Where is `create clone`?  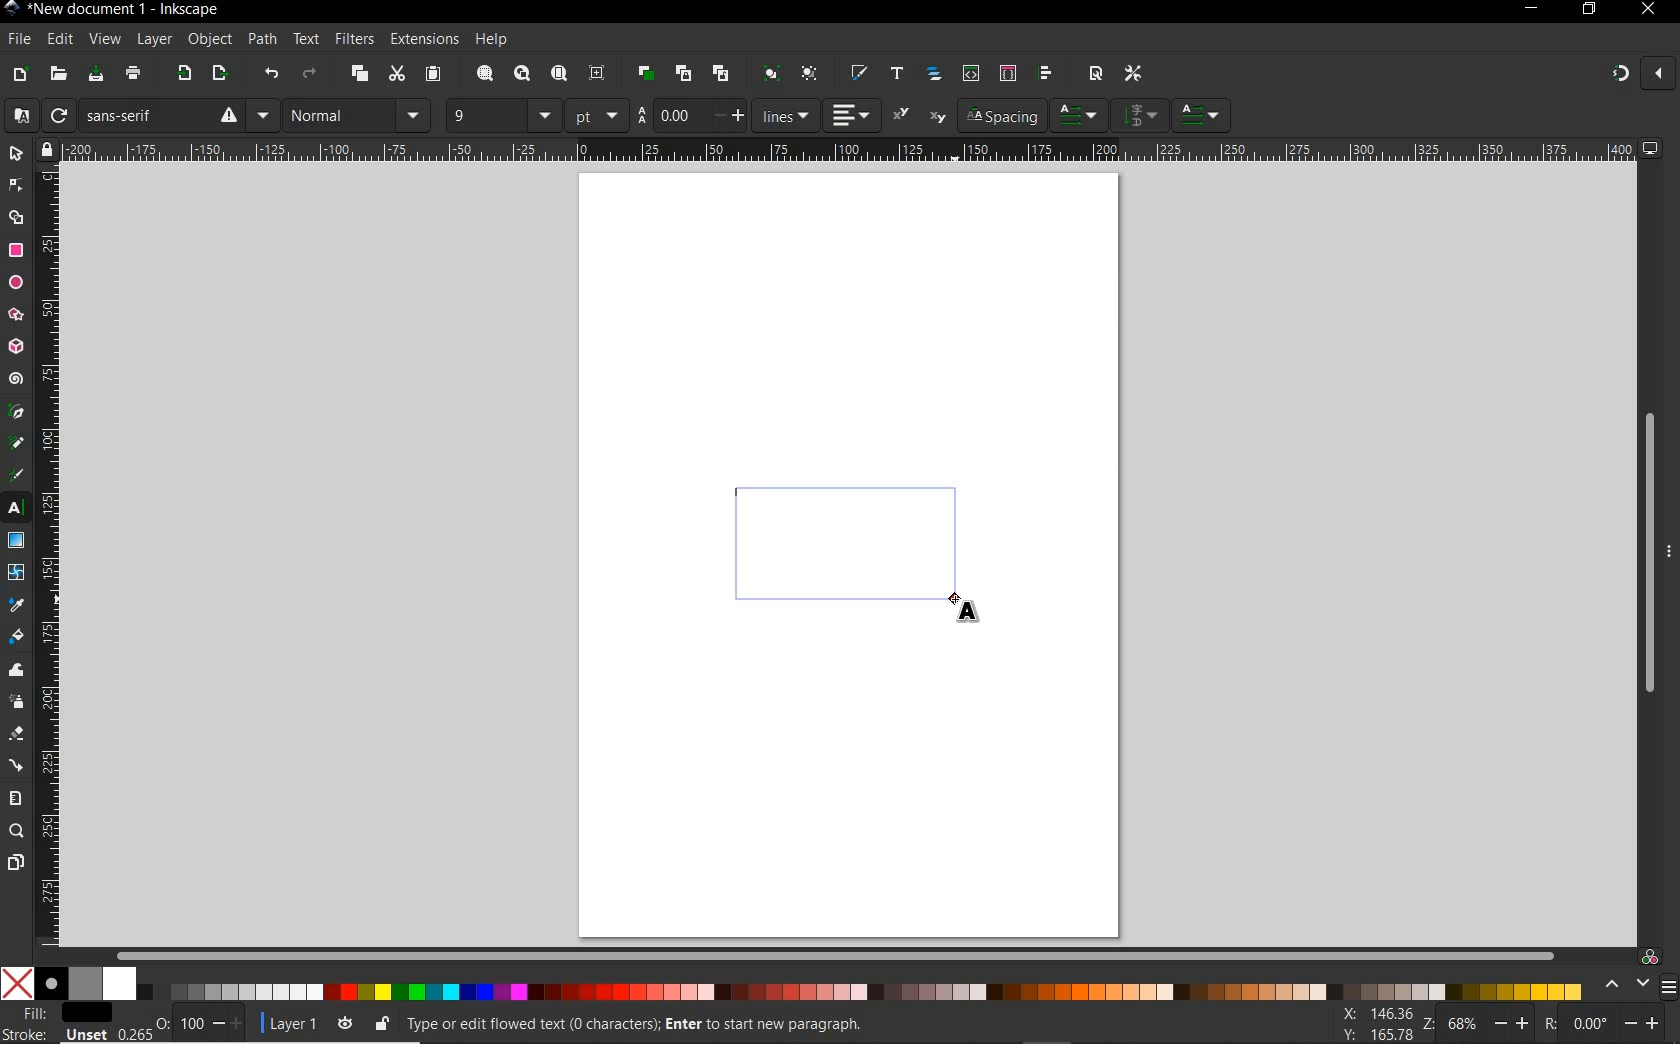
create clone is located at coordinates (681, 74).